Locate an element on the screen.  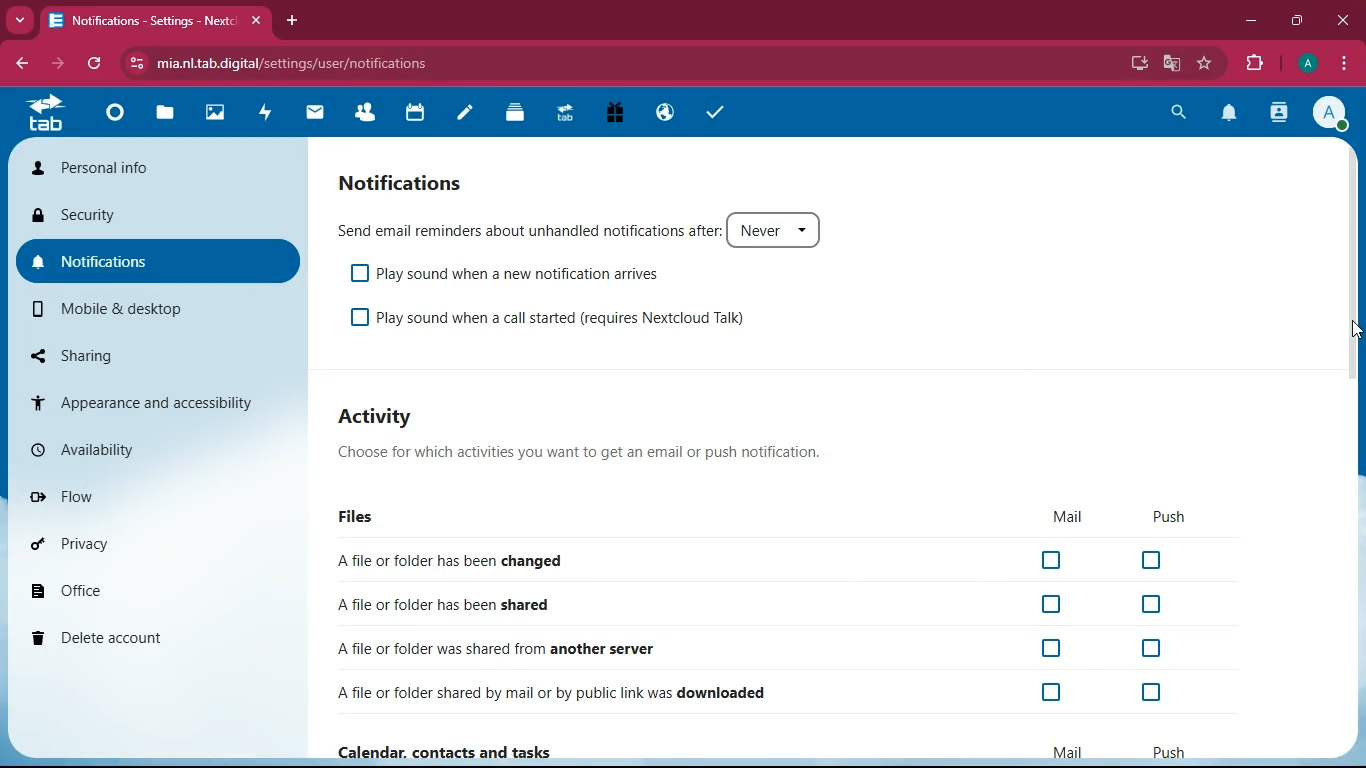
off is located at coordinates (1052, 692).